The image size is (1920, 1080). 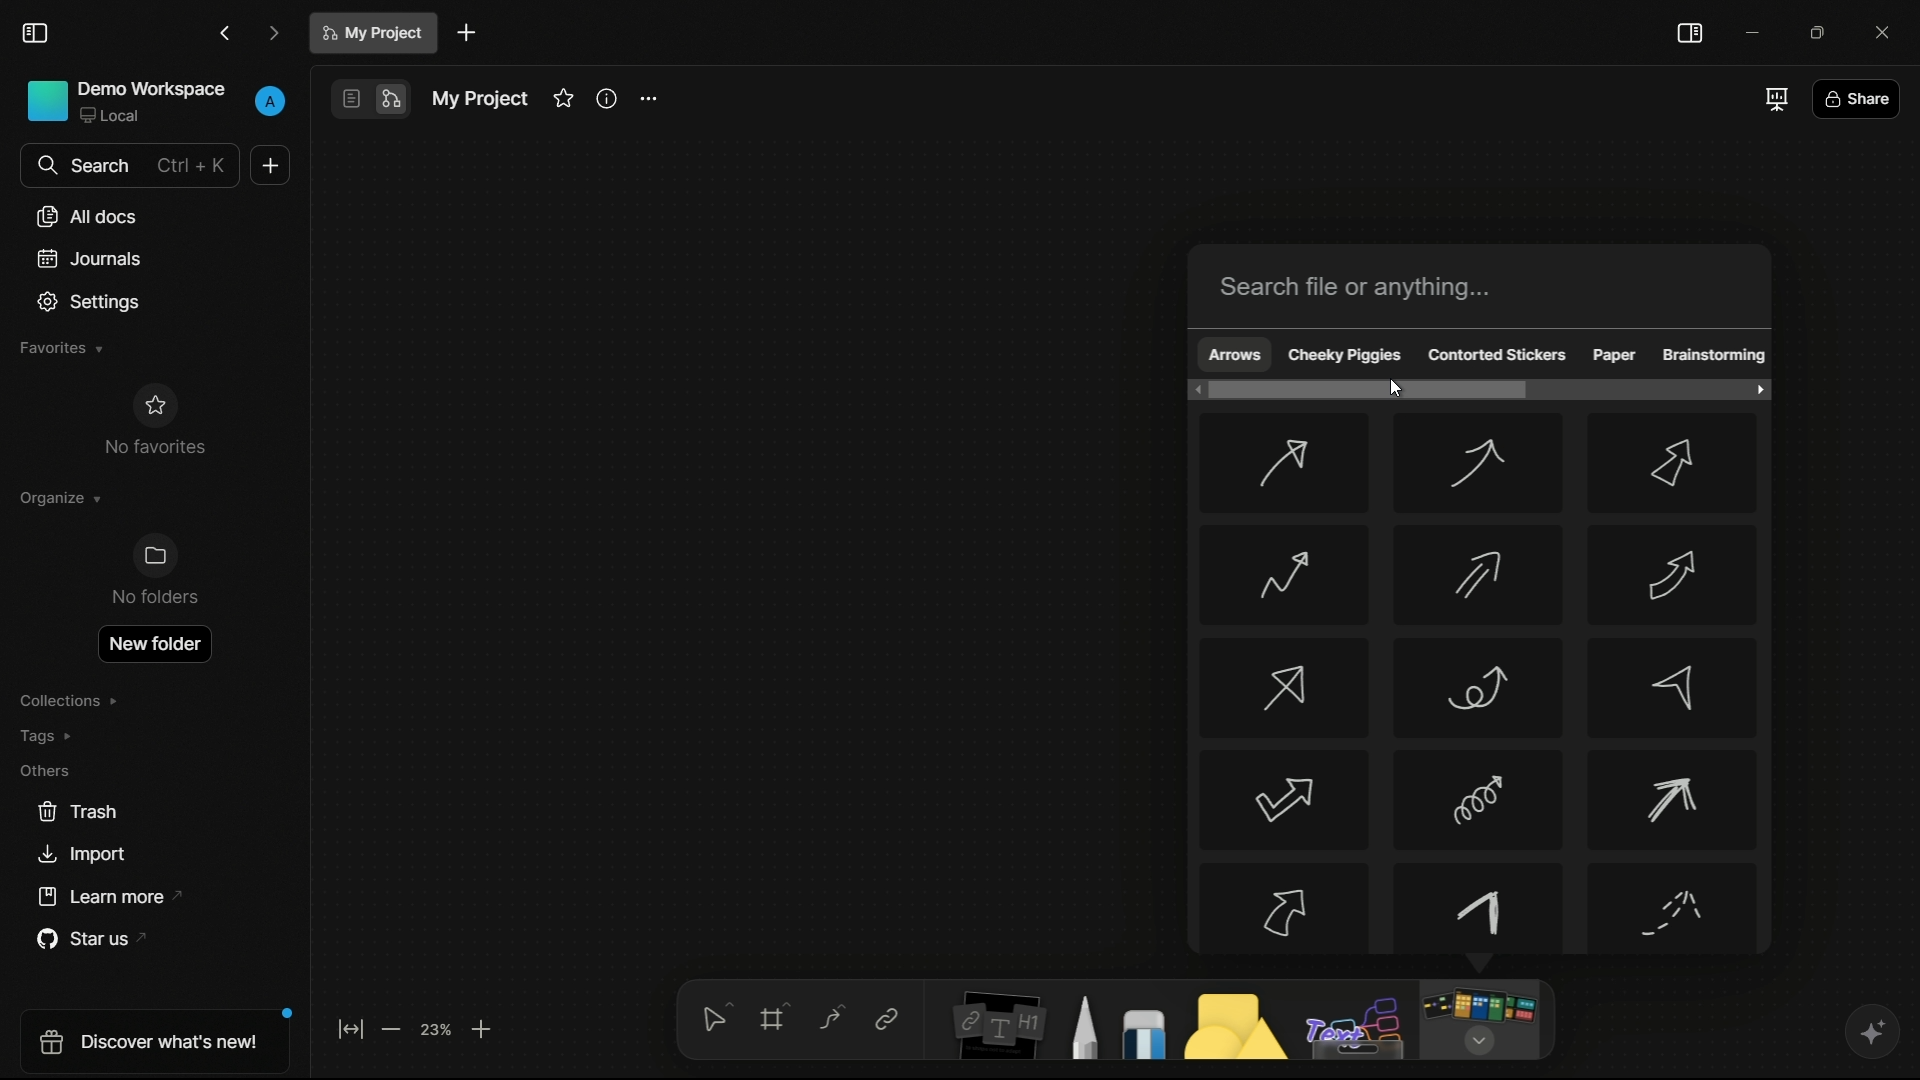 I want to click on scroll left, so click(x=1193, y=390).